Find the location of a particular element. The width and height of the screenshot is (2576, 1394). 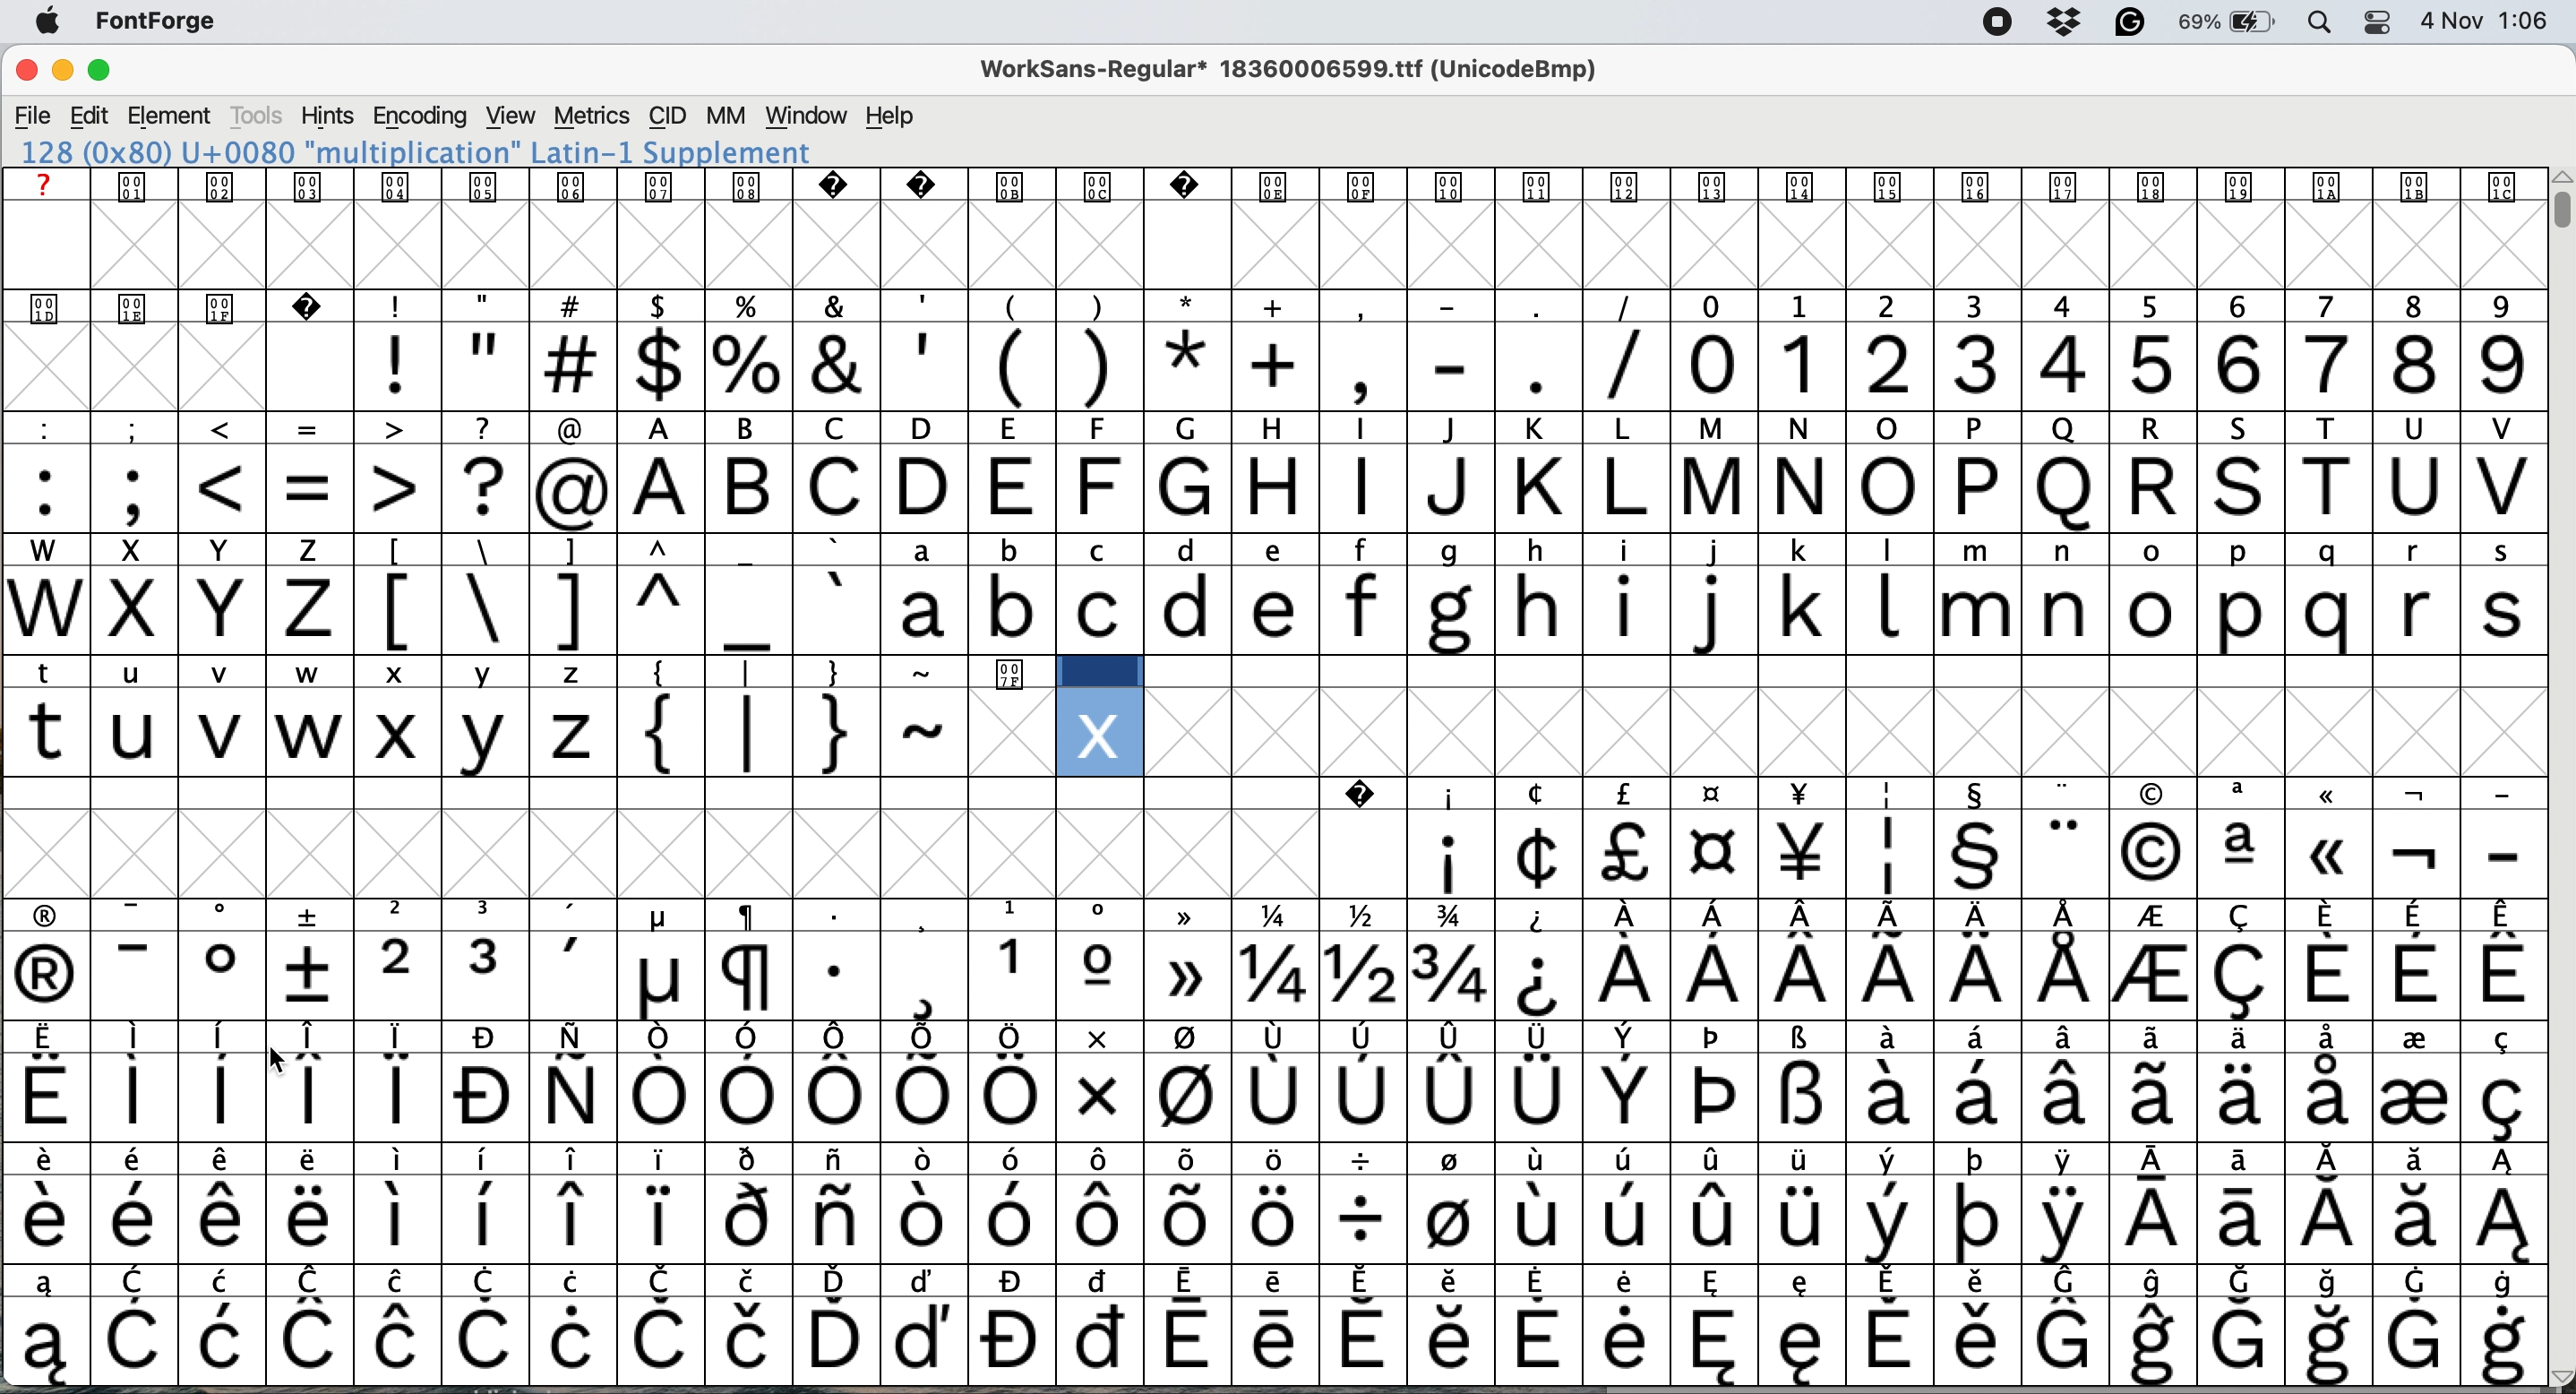

special characters is located at coordinates (1264, 1112).